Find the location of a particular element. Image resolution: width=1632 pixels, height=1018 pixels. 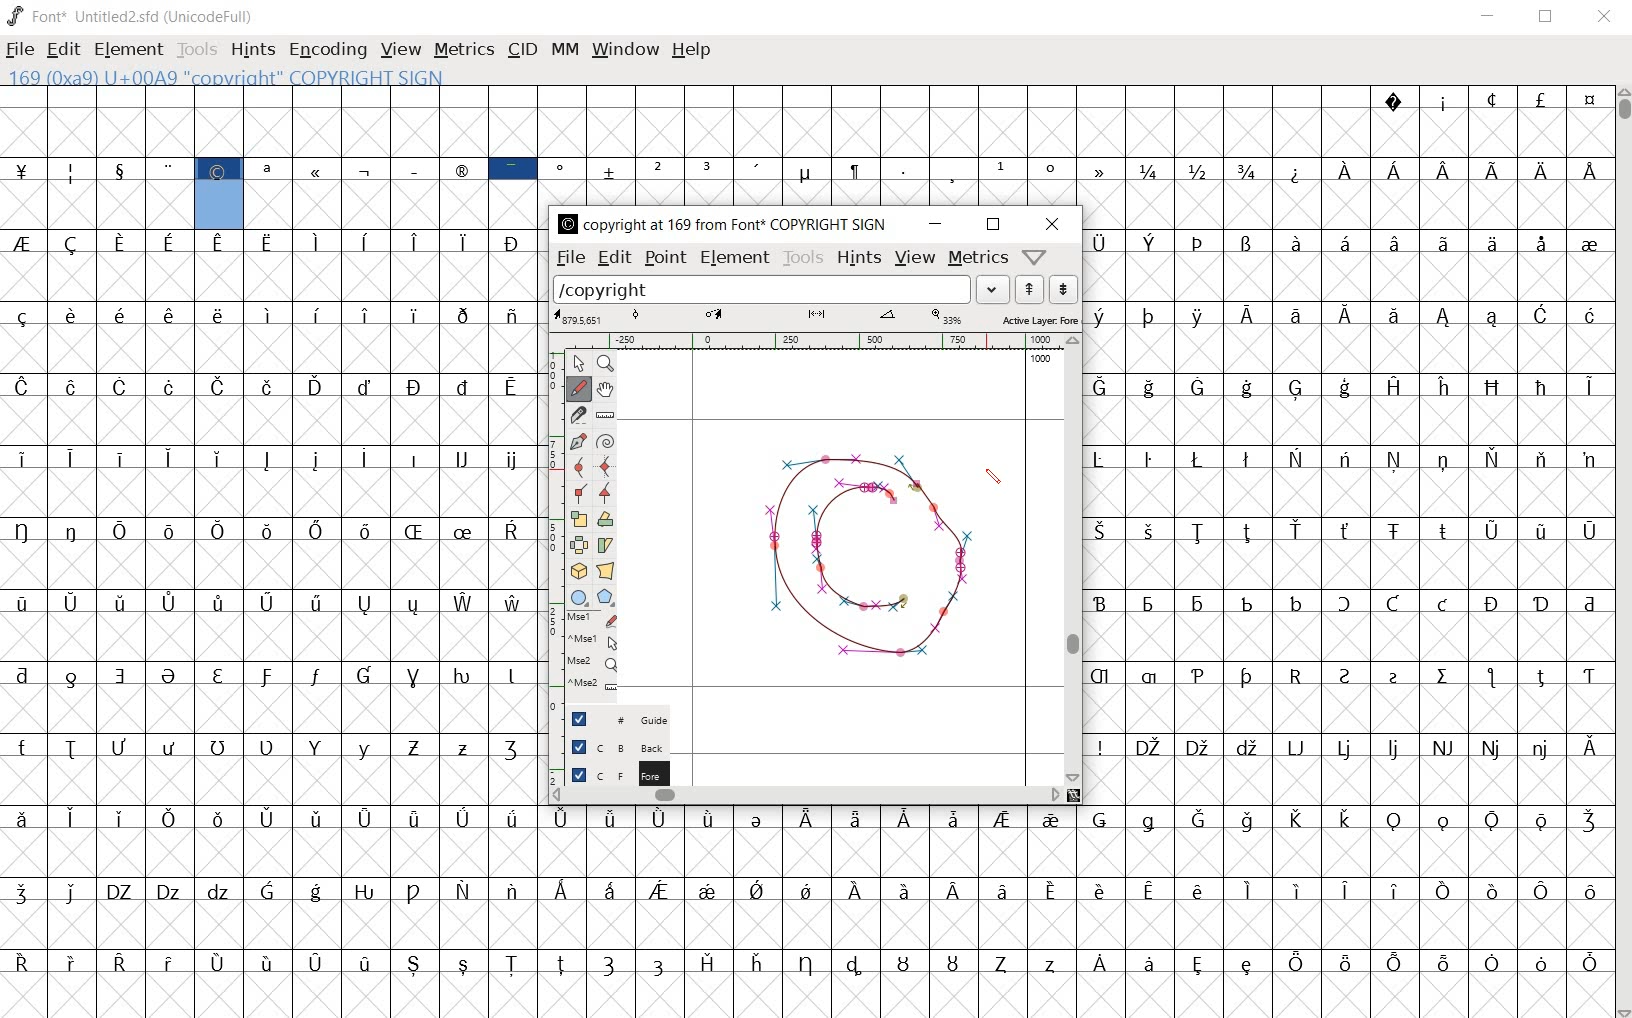

add a curve point is located at coordinates (580, 466).